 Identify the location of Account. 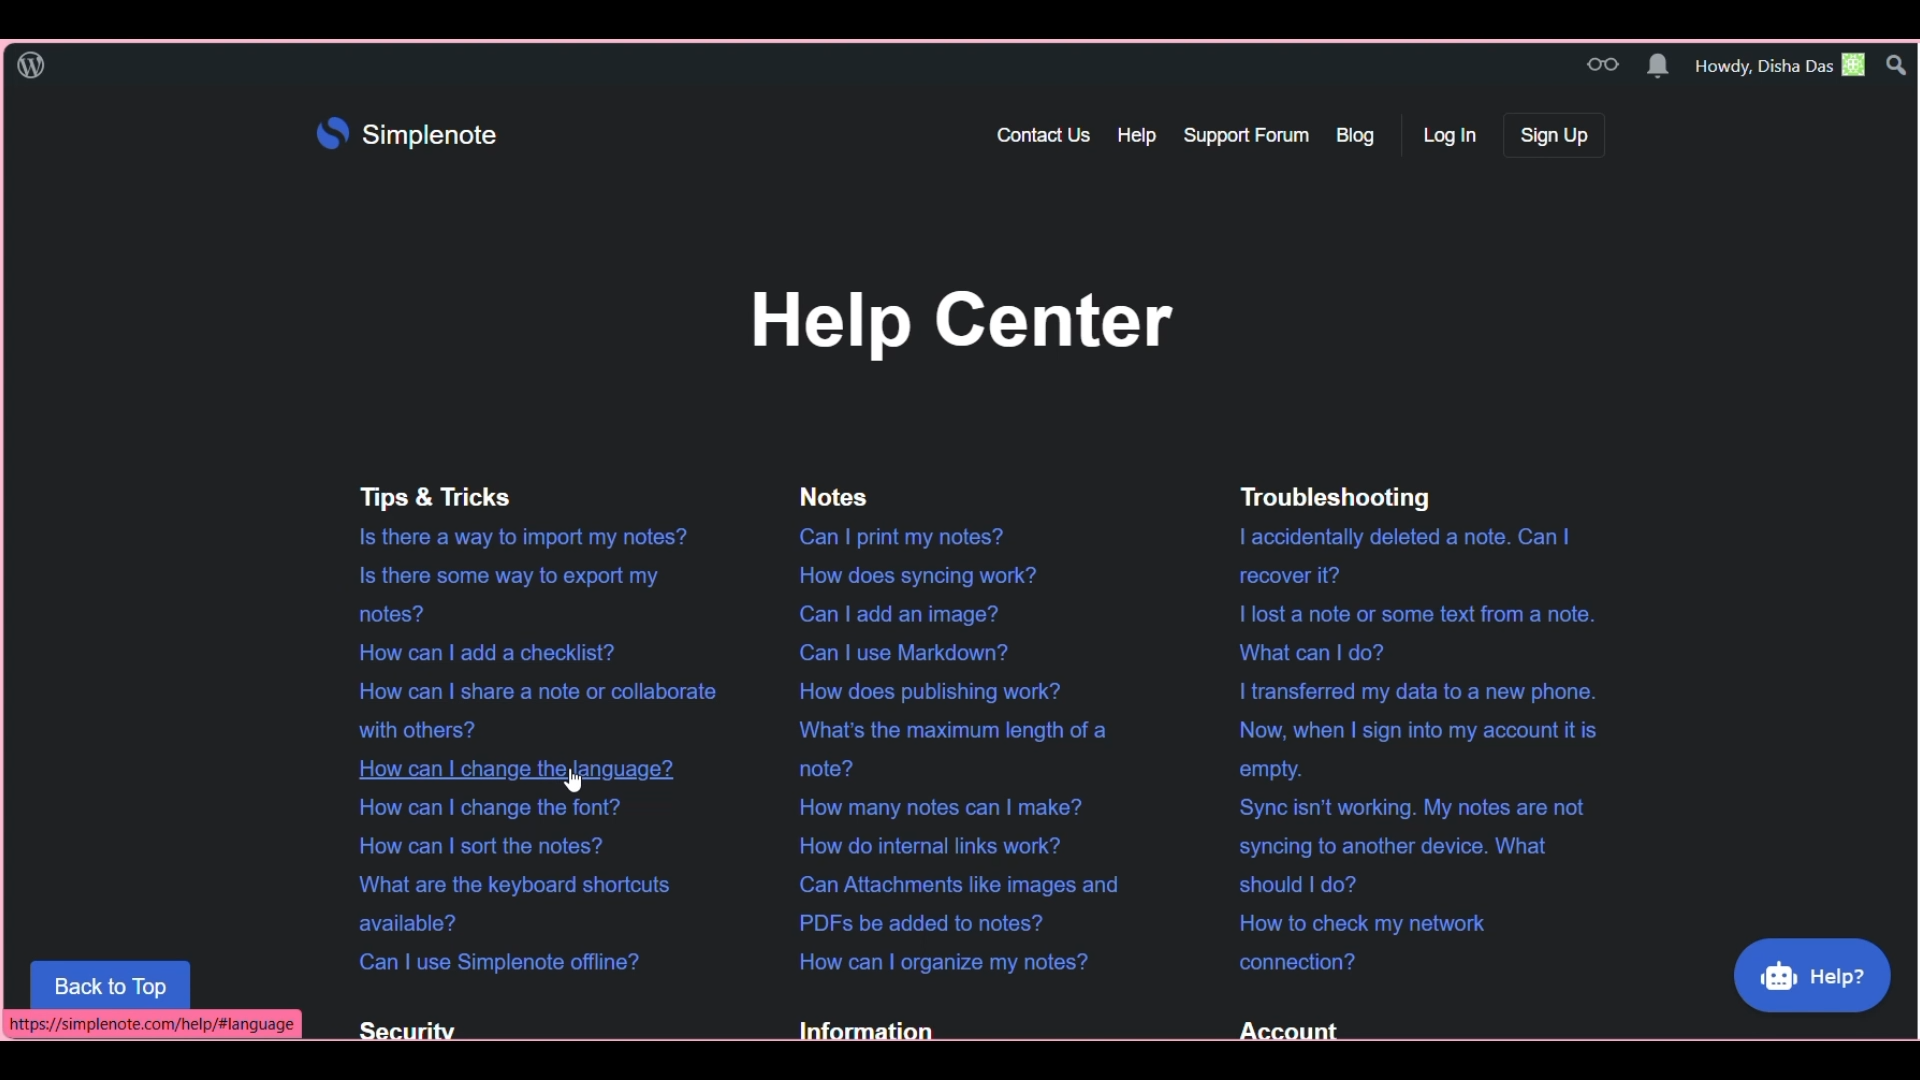
(1281, 1027).